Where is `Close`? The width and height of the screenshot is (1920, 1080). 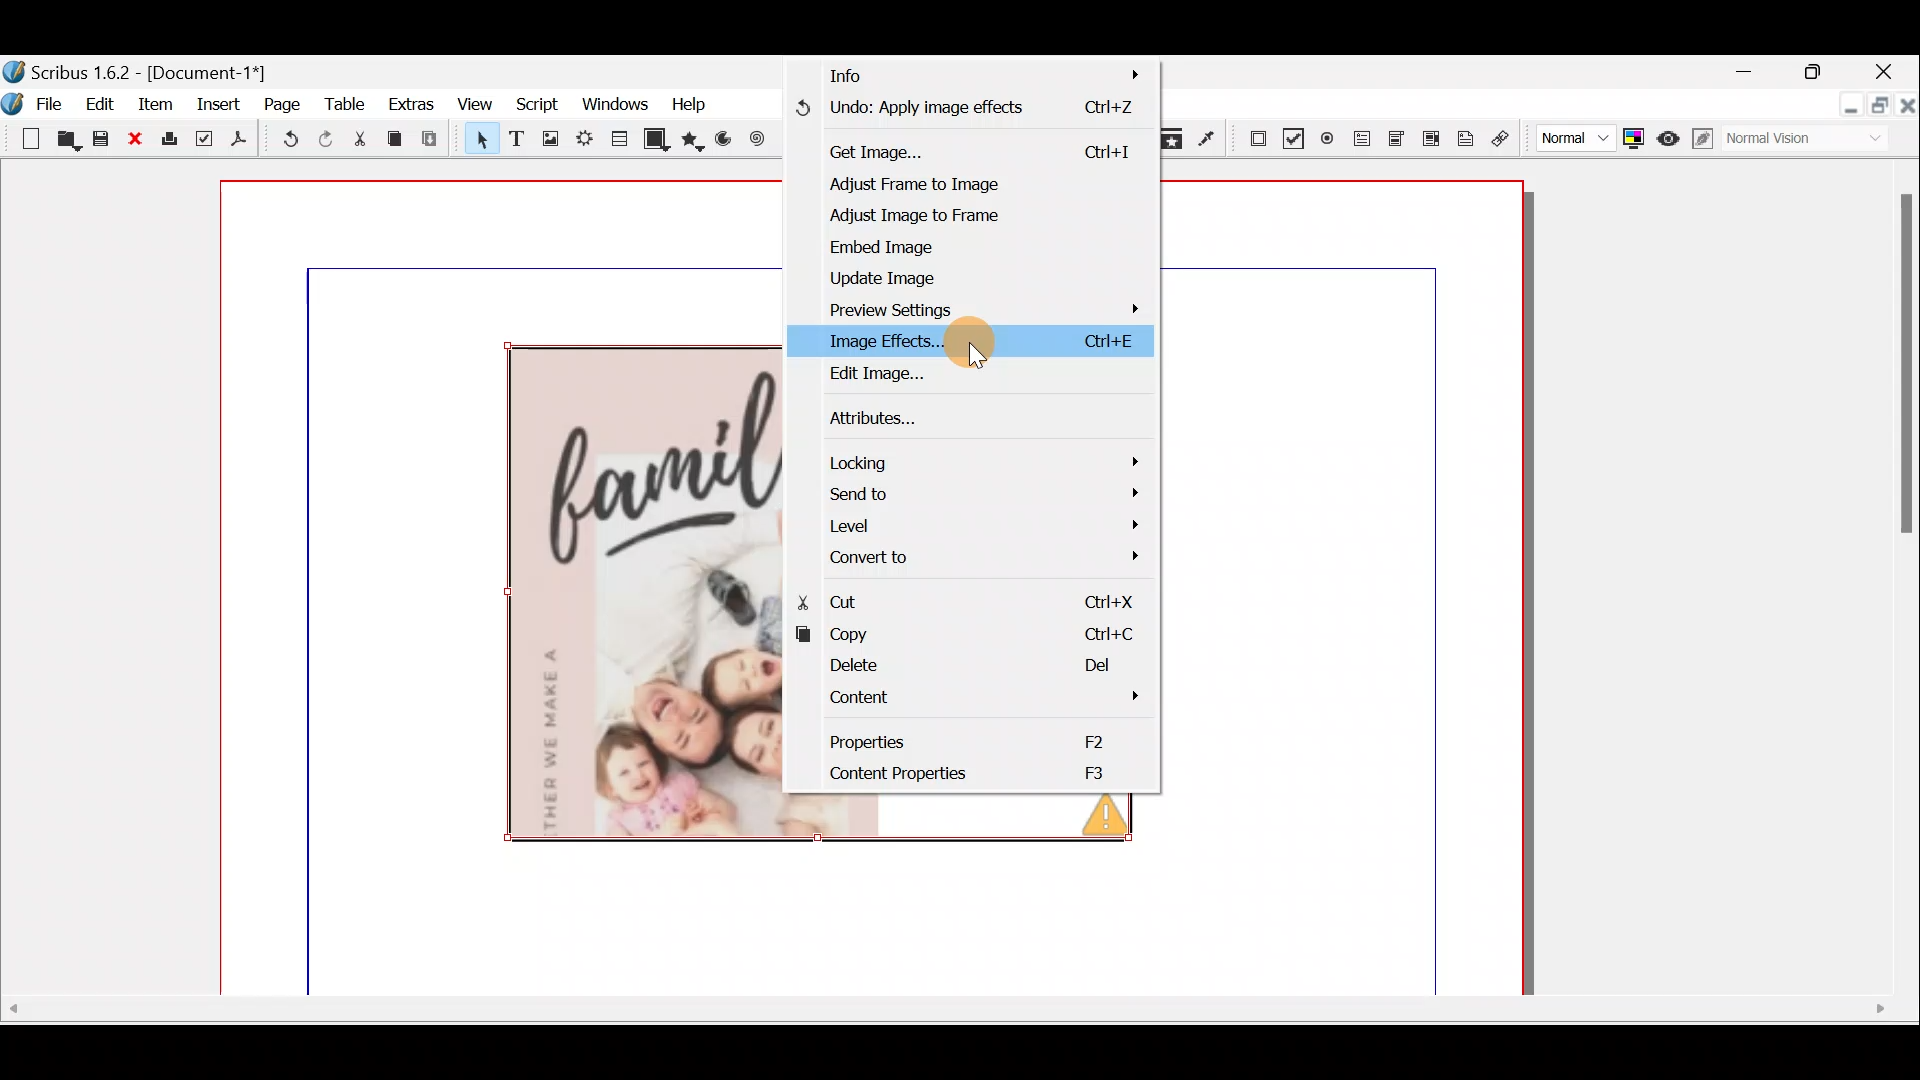 Close is located at coordinates (134, 142).